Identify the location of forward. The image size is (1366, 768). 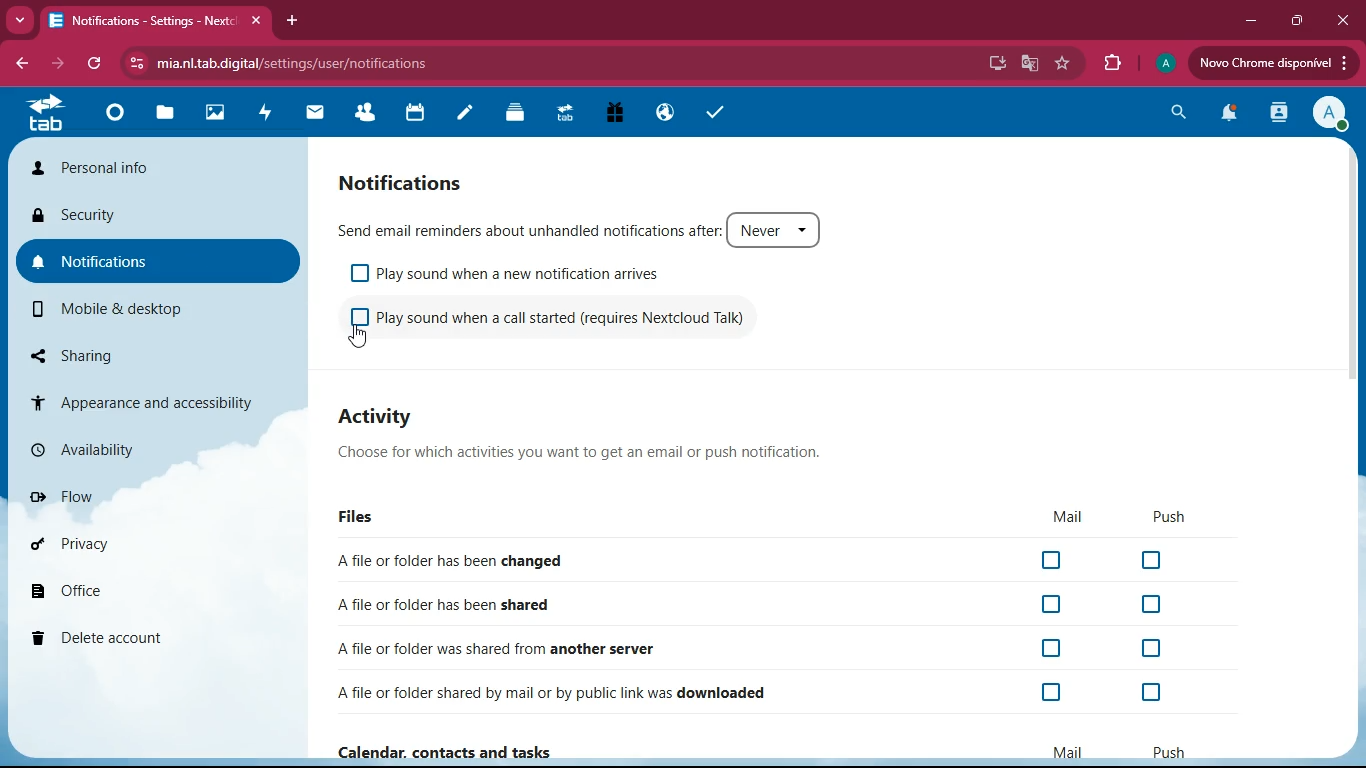
(60, 65).